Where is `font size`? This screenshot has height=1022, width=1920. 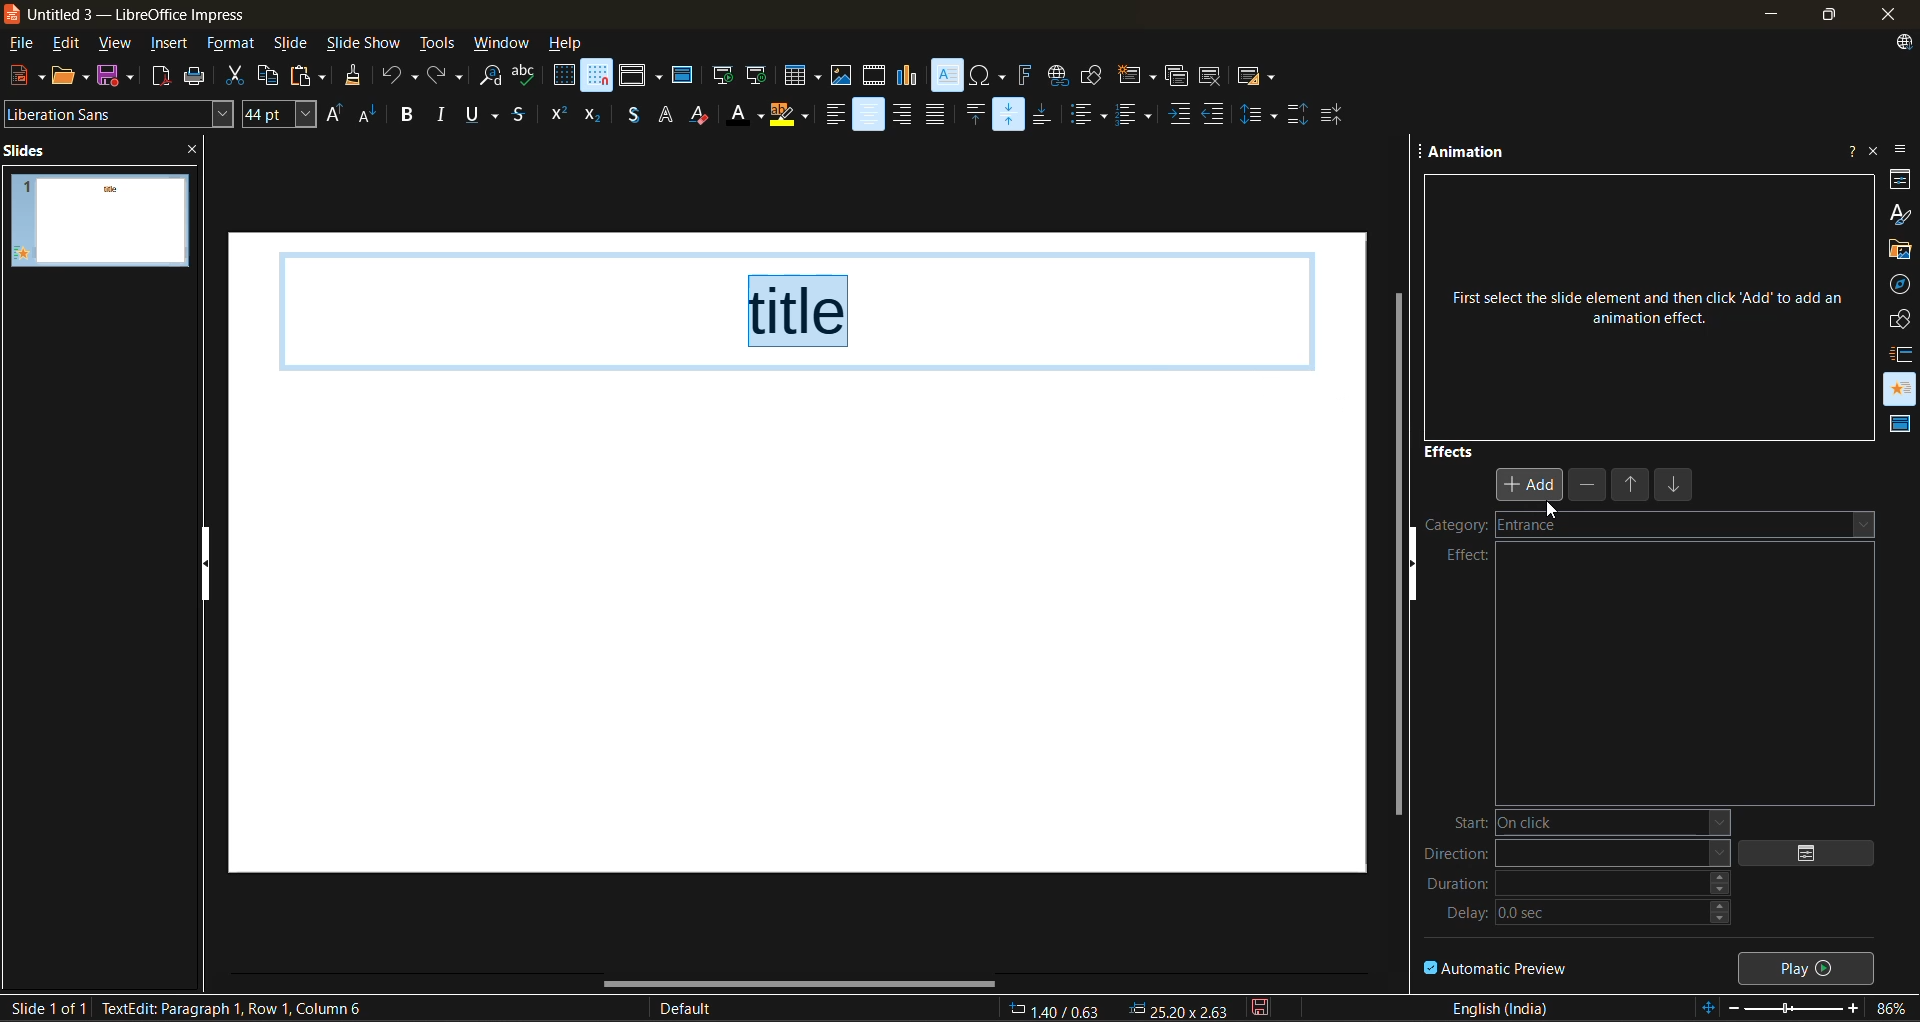
font size is located at coordinates (281, 114).